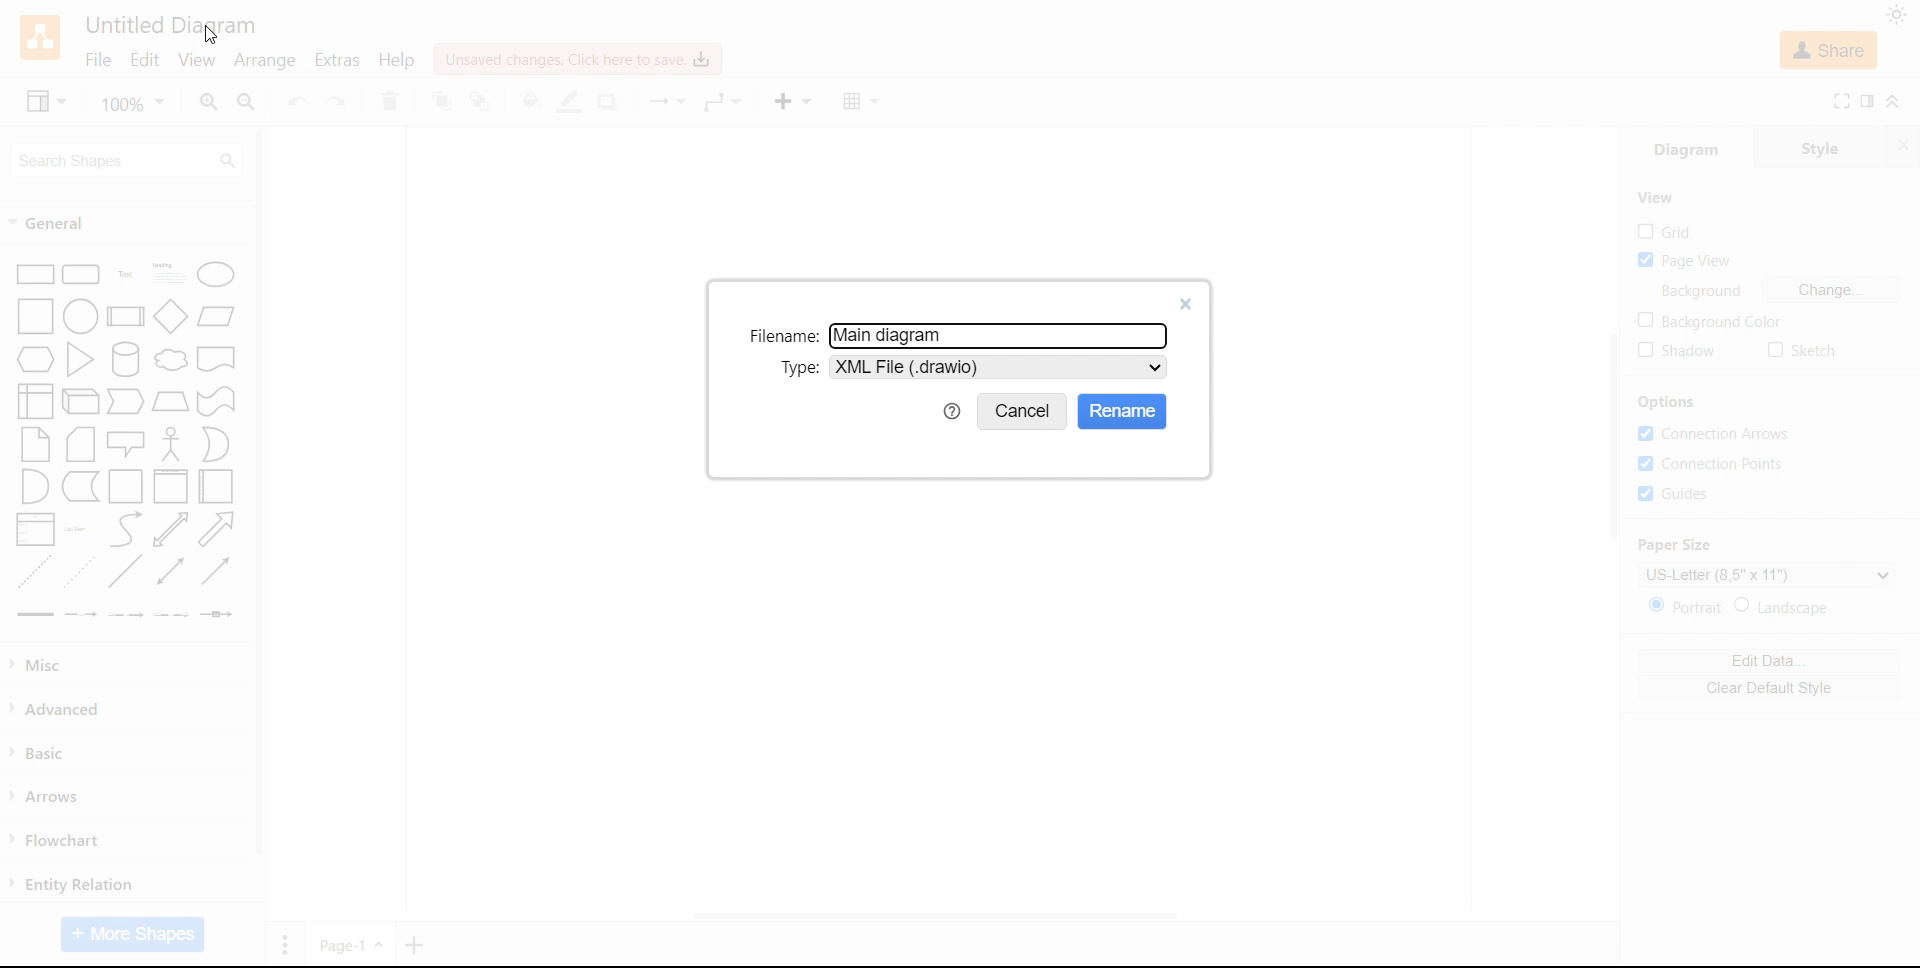  I want to click on Redo , so click(337, 103).